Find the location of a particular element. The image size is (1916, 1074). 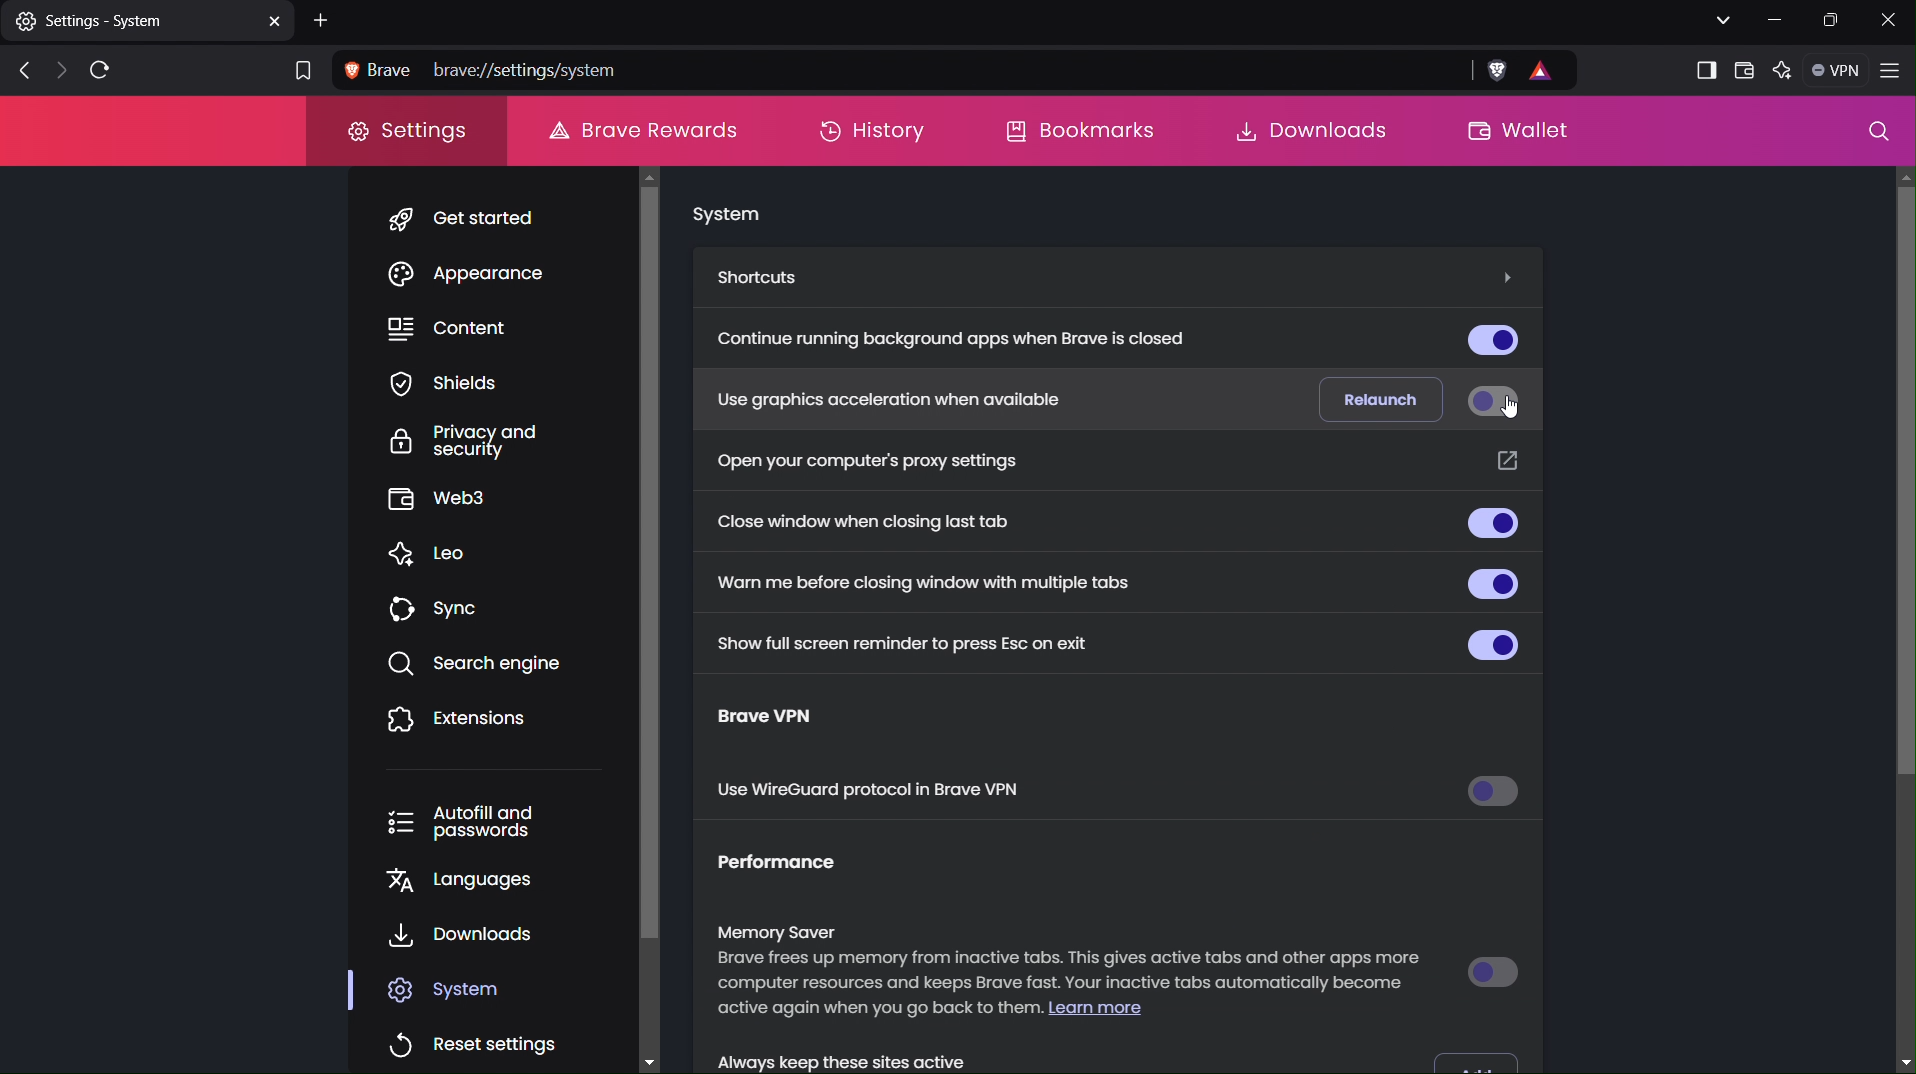

Close window when closing last tab is located at coordinates (881, 523).